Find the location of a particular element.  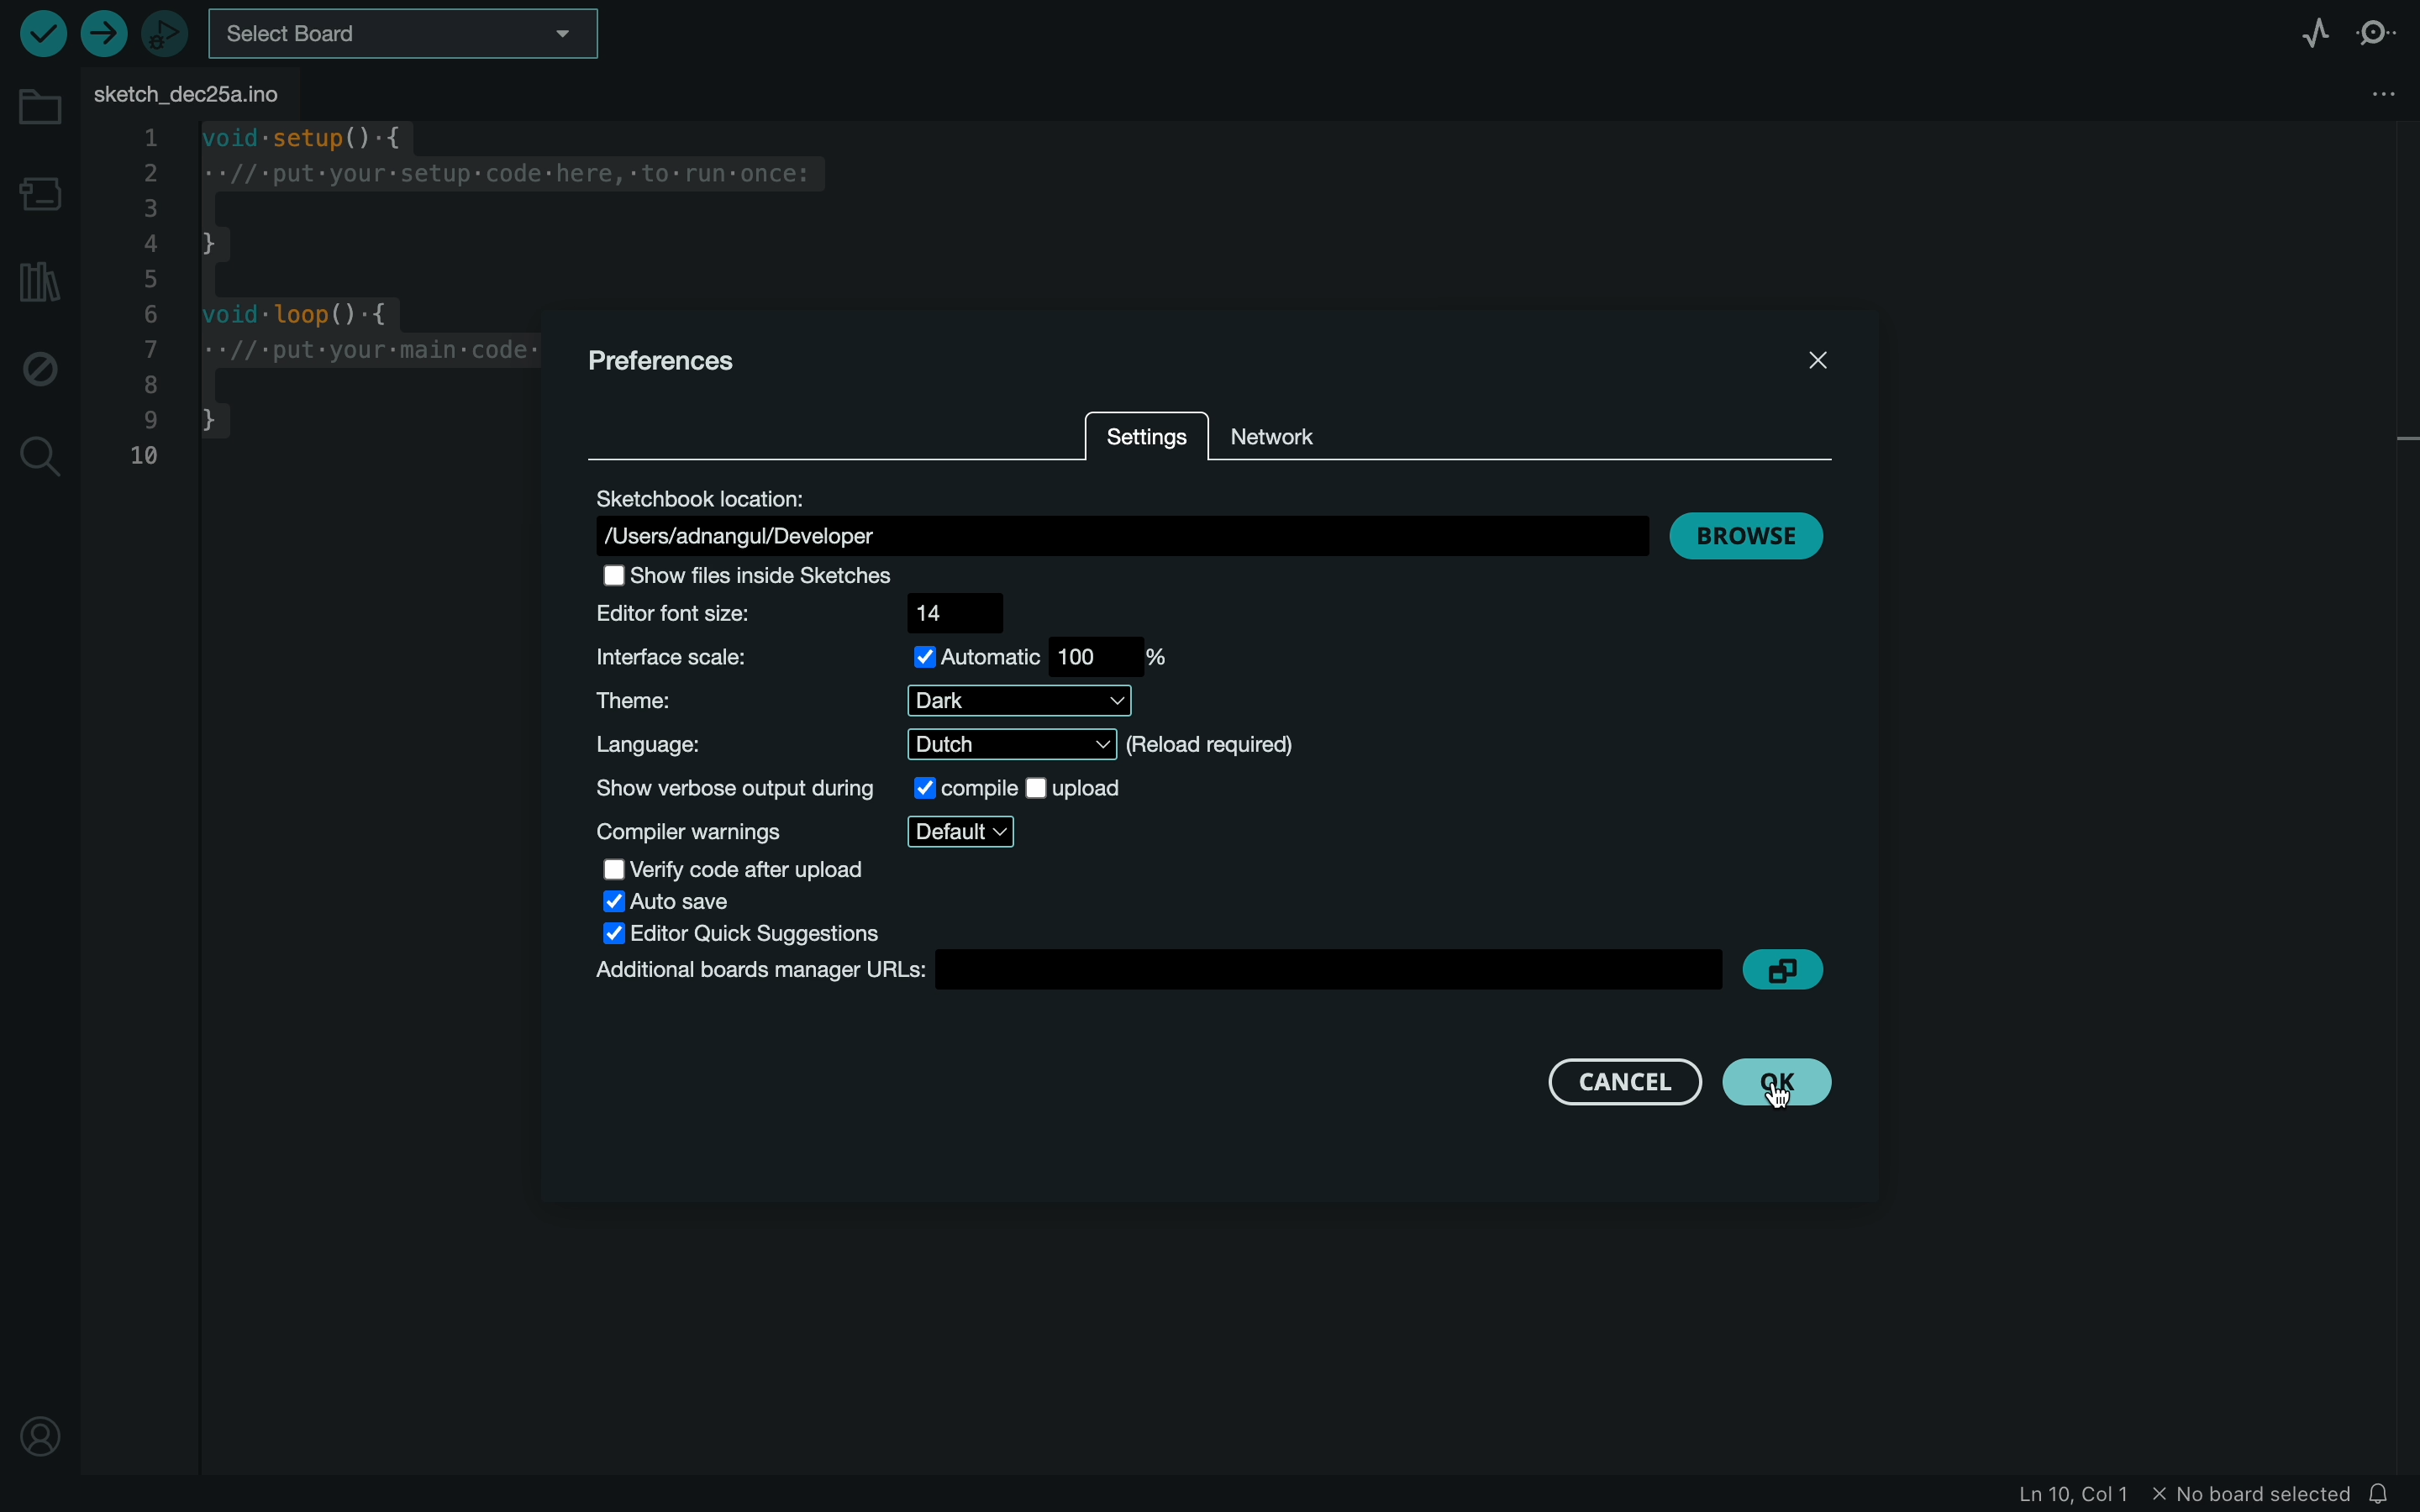

compiler is located at coordinates (804, 832).